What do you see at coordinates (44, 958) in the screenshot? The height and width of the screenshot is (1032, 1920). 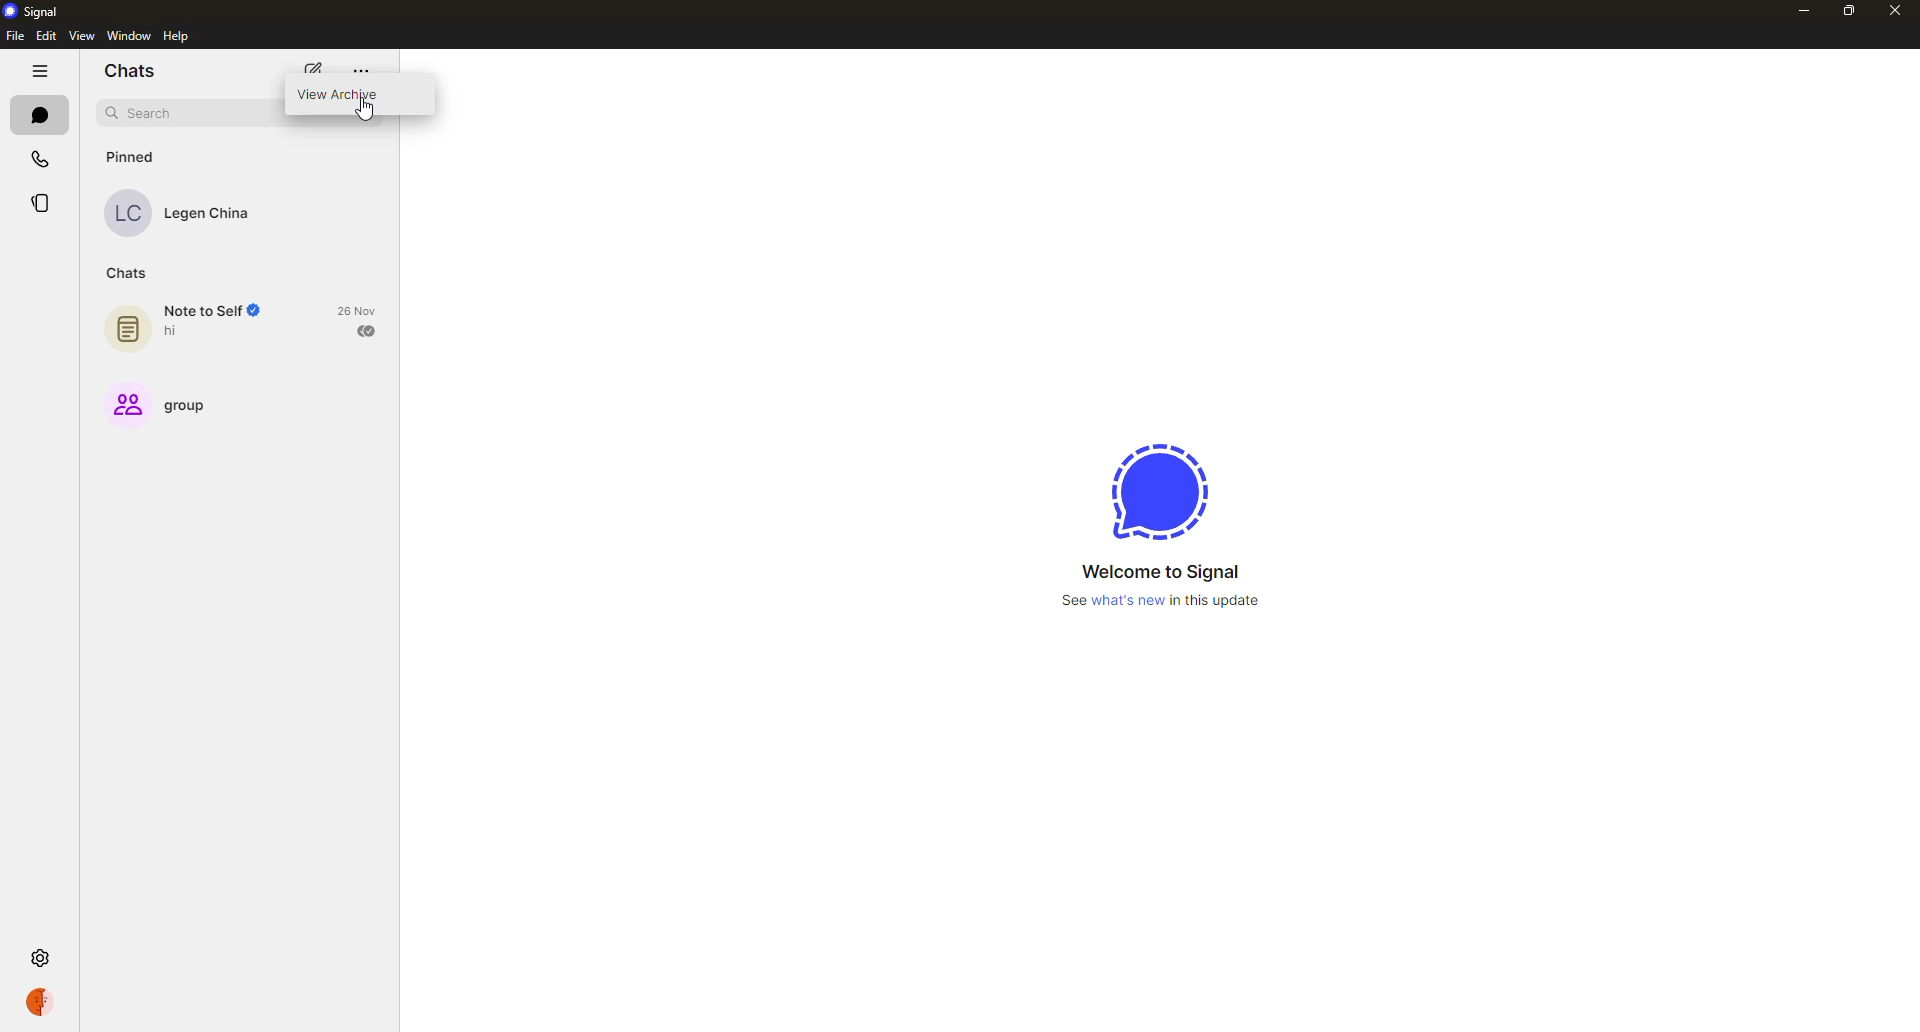 I see `settings` at bounding box center [44, 958].